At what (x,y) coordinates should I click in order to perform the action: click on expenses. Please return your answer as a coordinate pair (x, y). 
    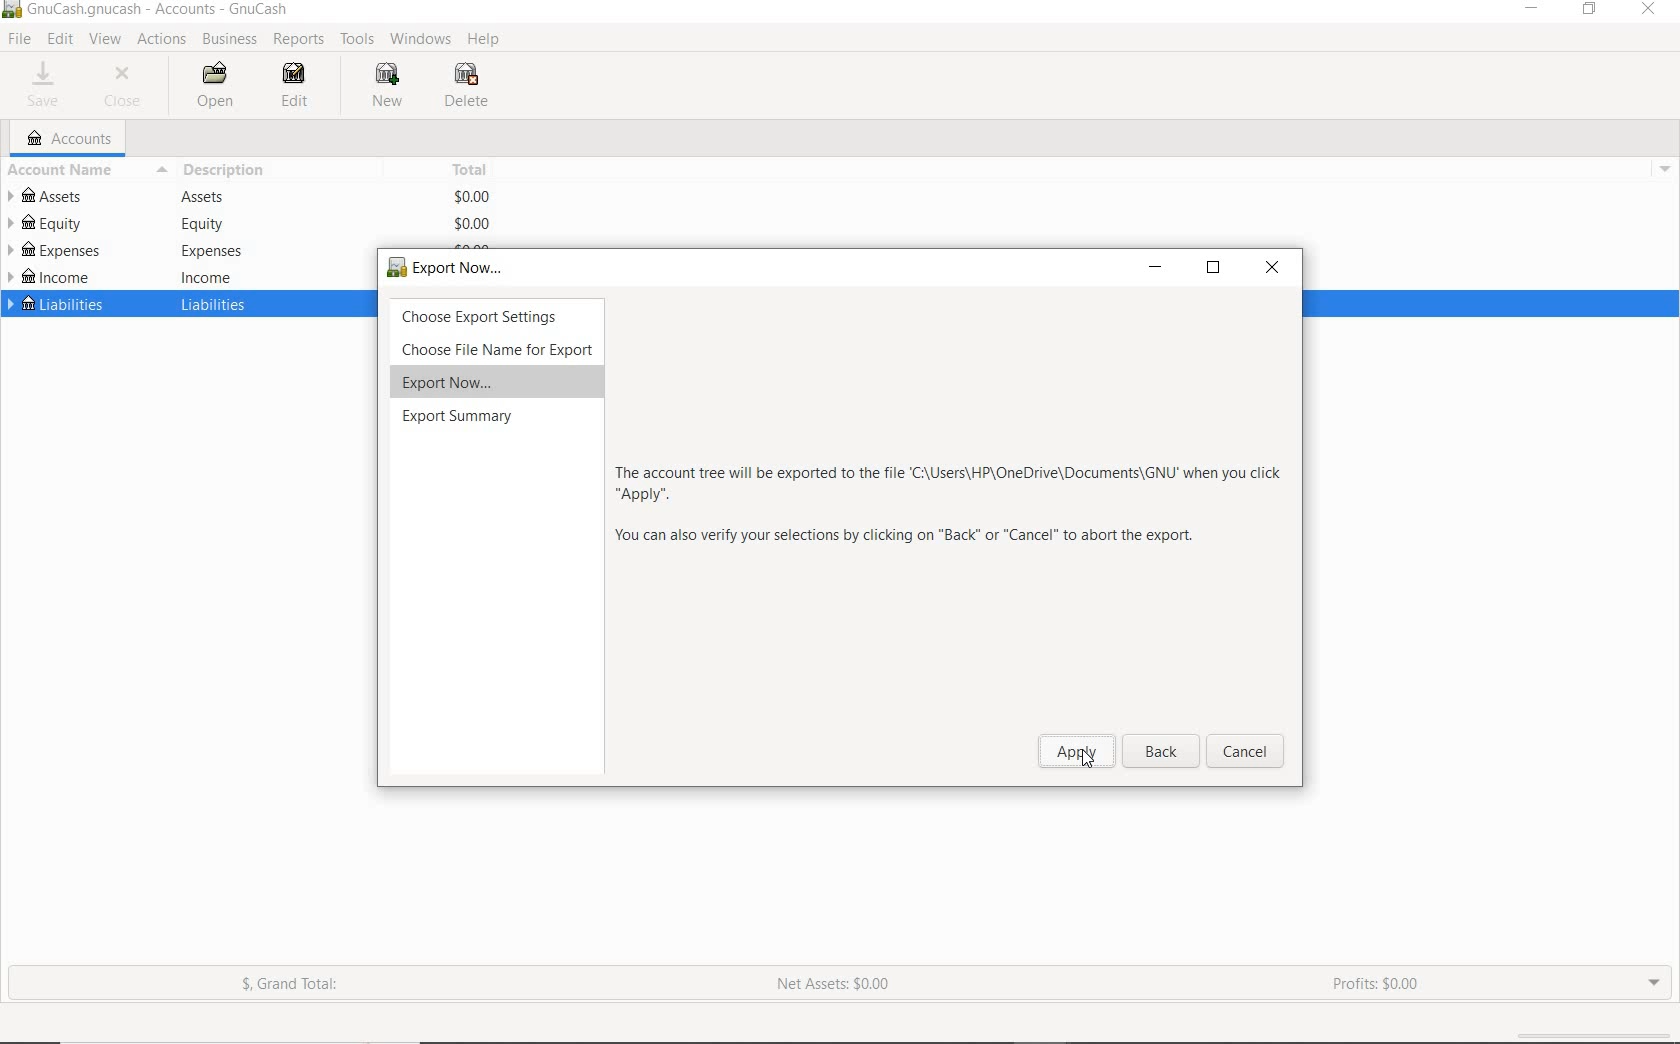
    Looking at the image, I should click on (209, 251).